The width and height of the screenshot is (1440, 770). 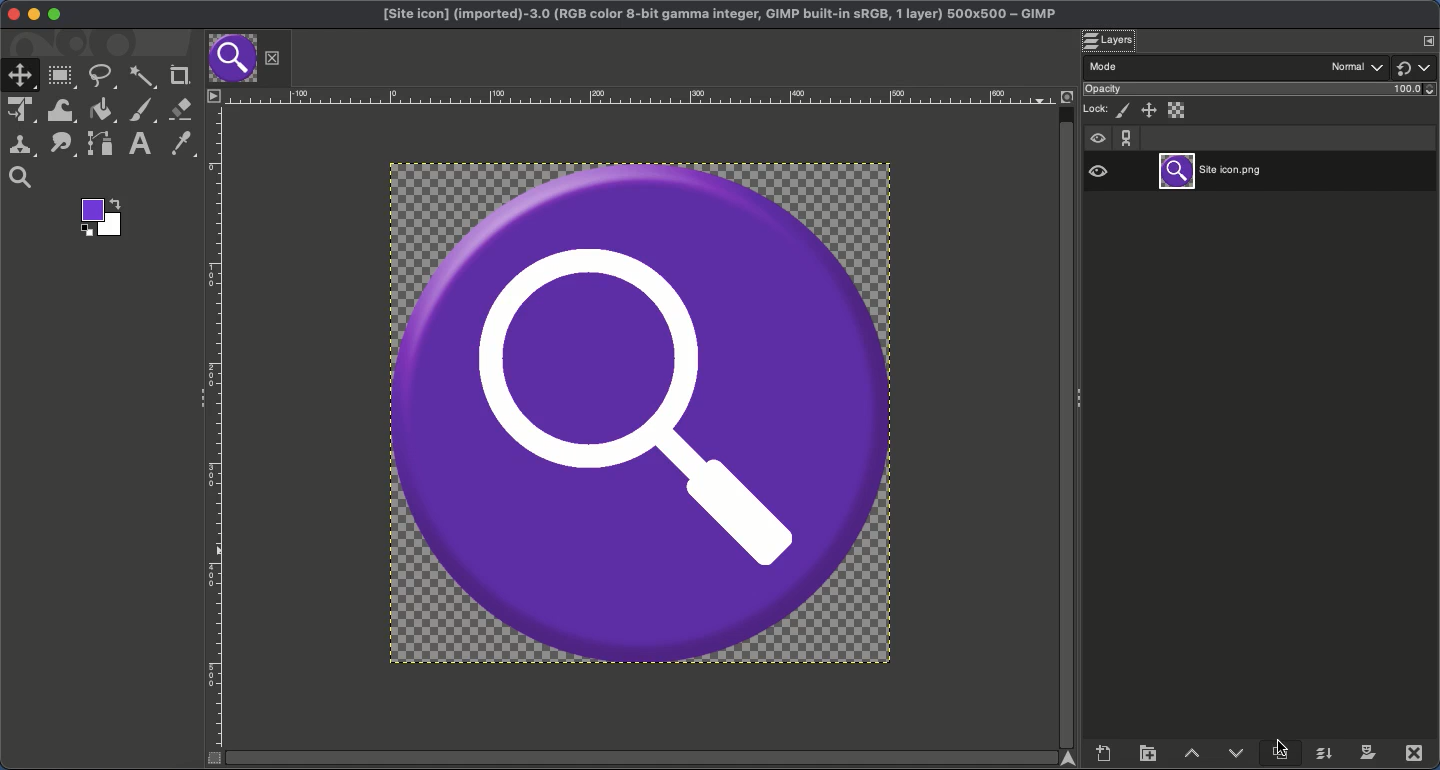 What do you see at coordinates (1067, 415) in the screenshot?
I see `Scroll` at bounding box center [1067, 415].